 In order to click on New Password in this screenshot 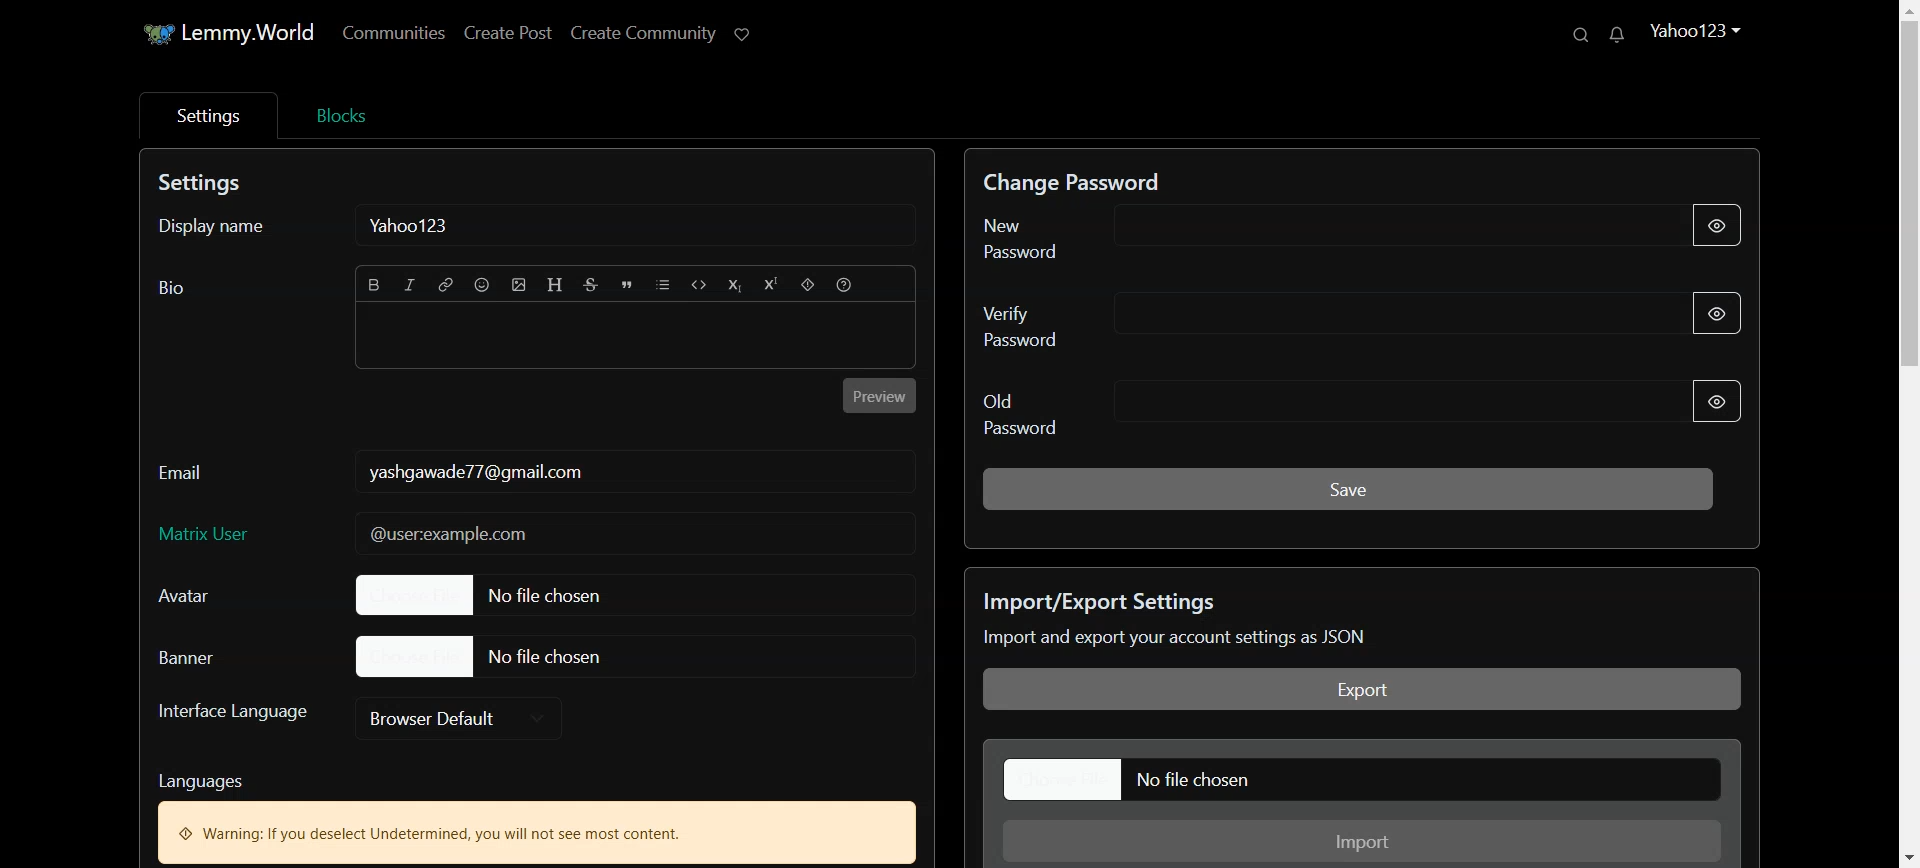, I will do `click(1285, 233)`.